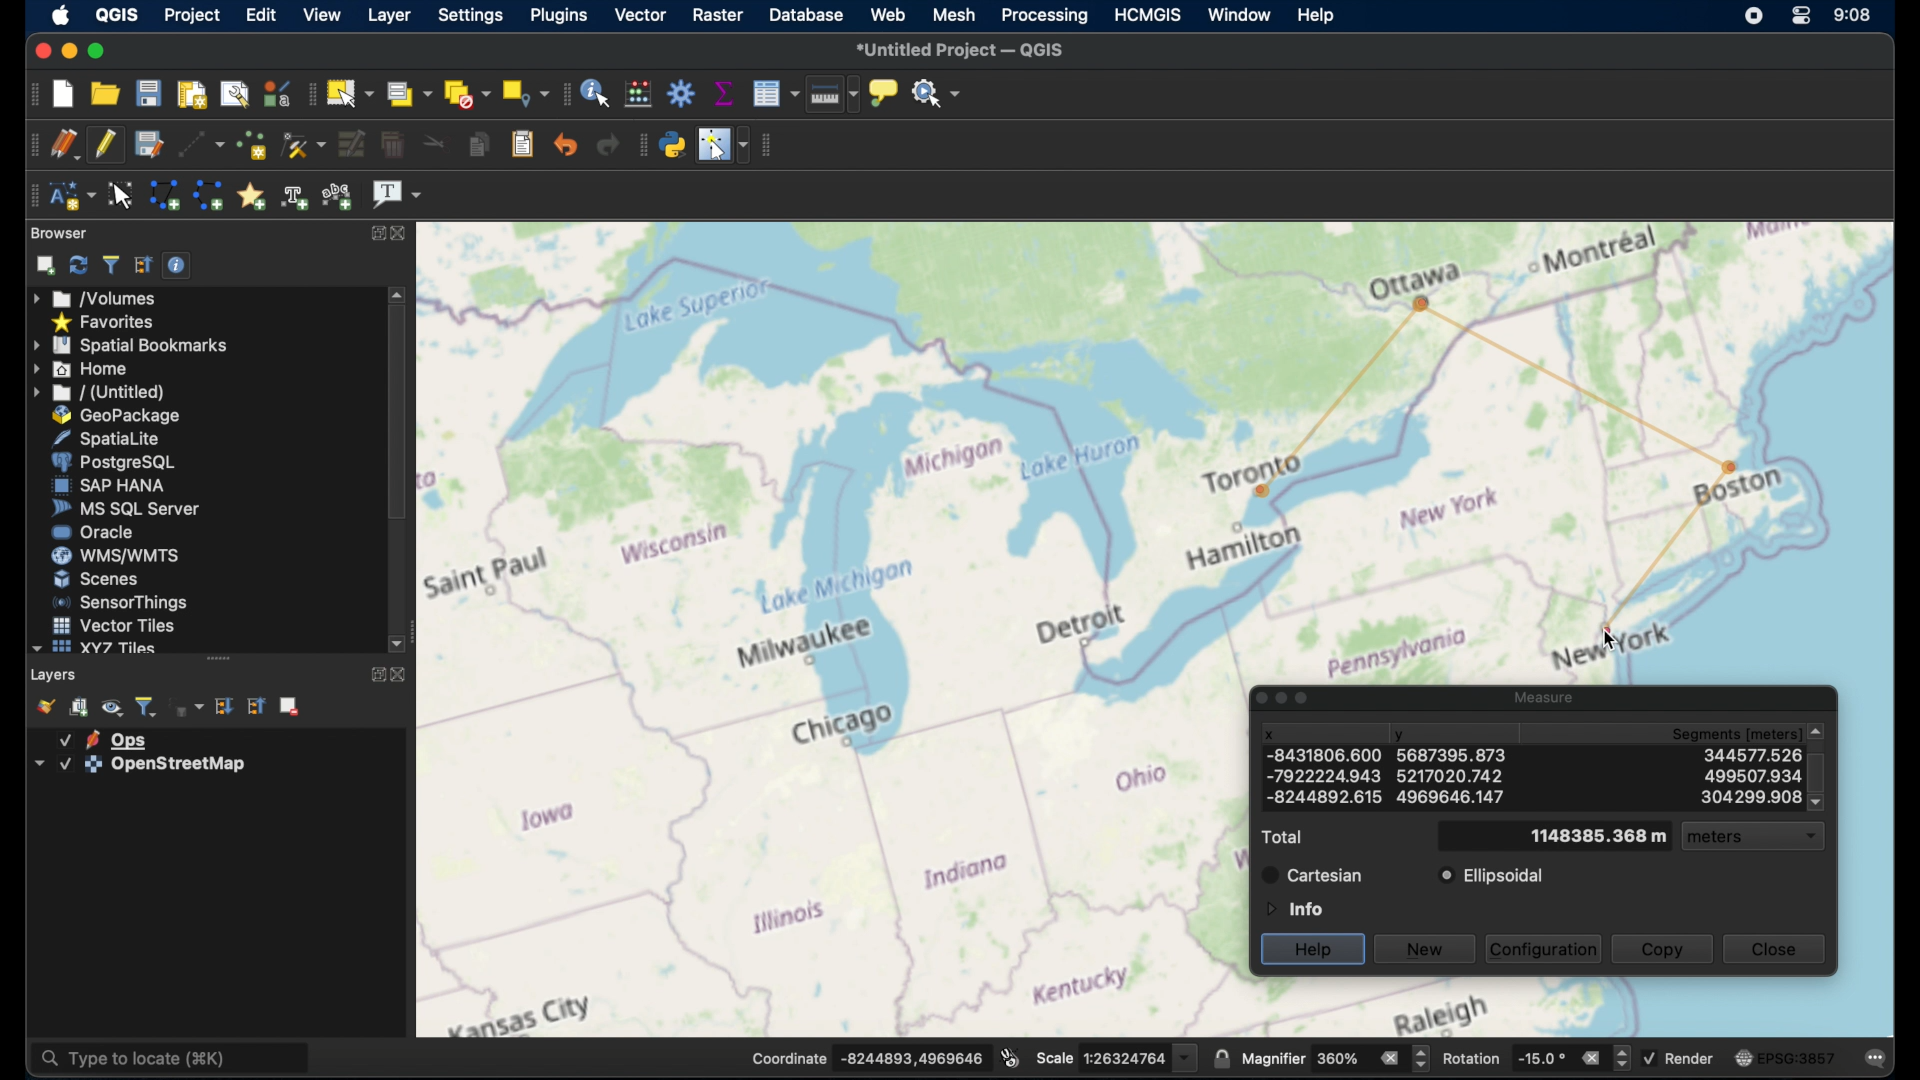 The image size is (1920, 1080). Describe the element at coordinates (1752, 16) in the screenshot. I see `screen recorder icon` at that location.